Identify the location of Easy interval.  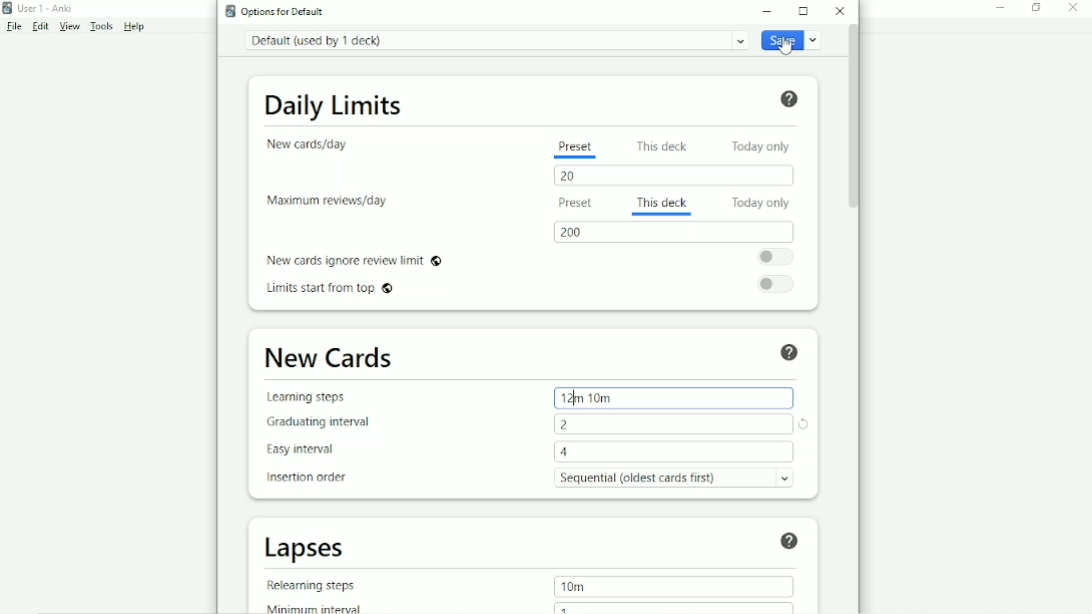
(307, 449).